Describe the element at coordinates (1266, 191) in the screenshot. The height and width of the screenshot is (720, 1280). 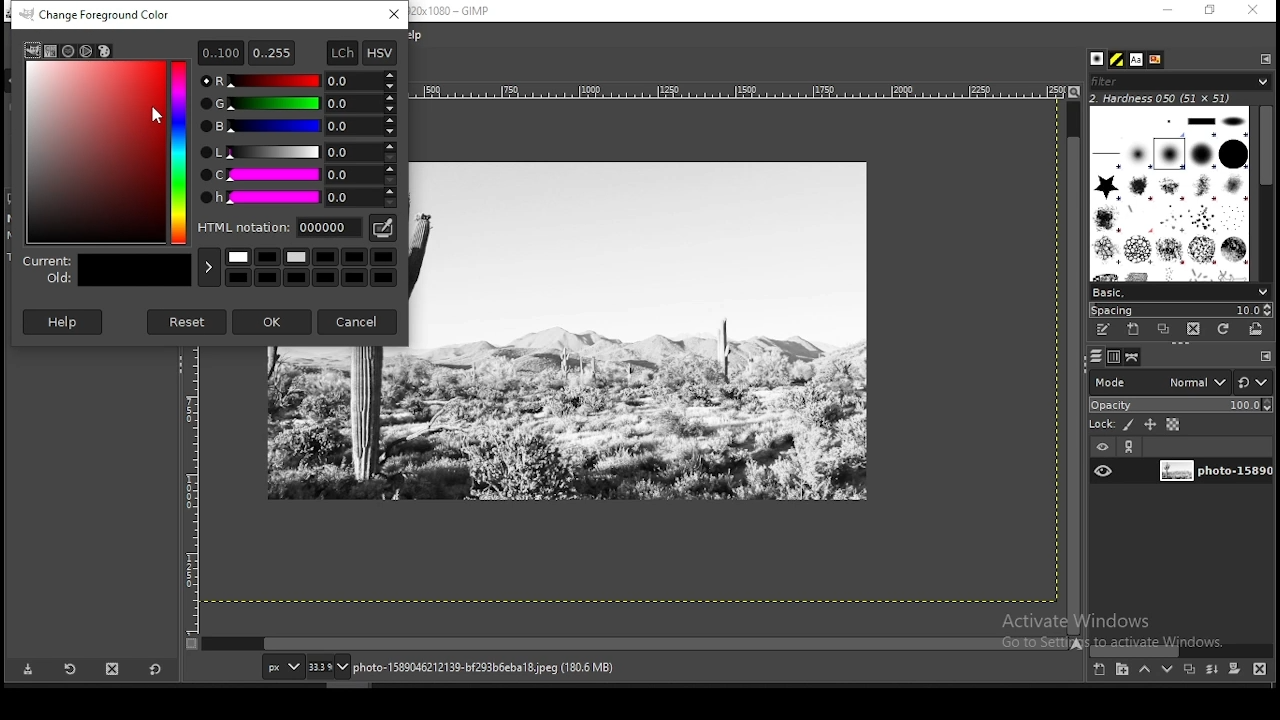
I see `scroll bar` at that location.